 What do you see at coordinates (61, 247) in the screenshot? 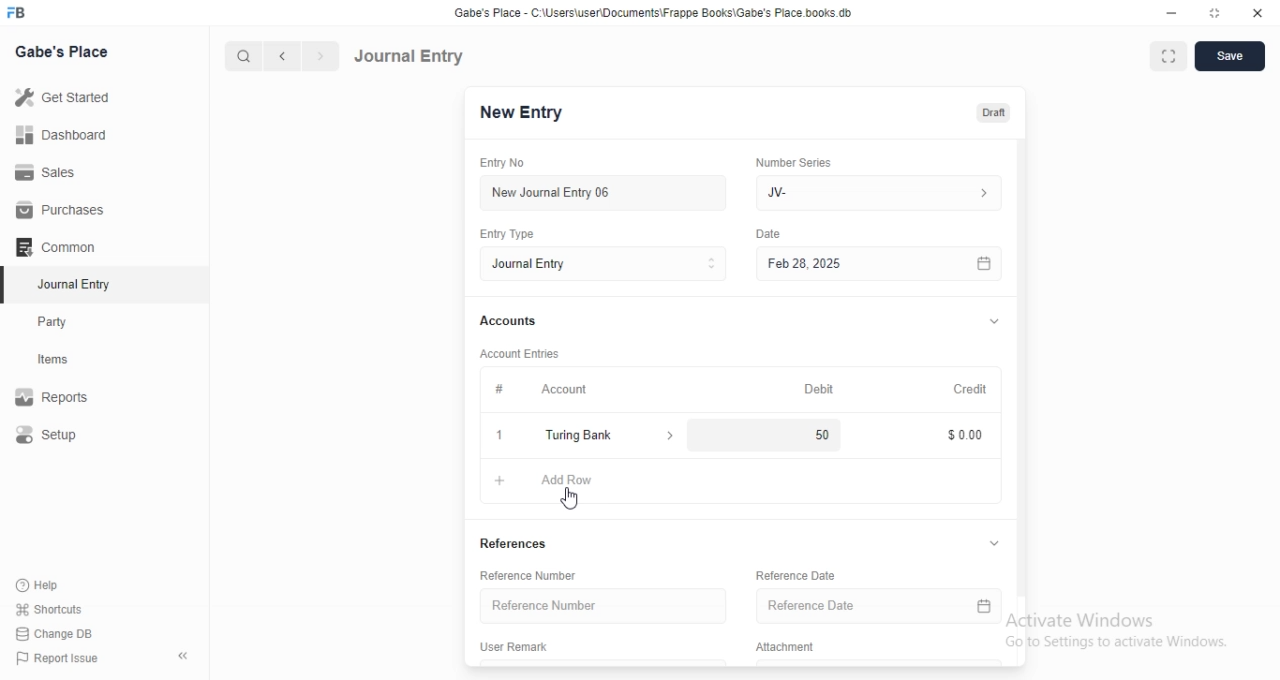
I see `Common` at bounding box center [61, 247].